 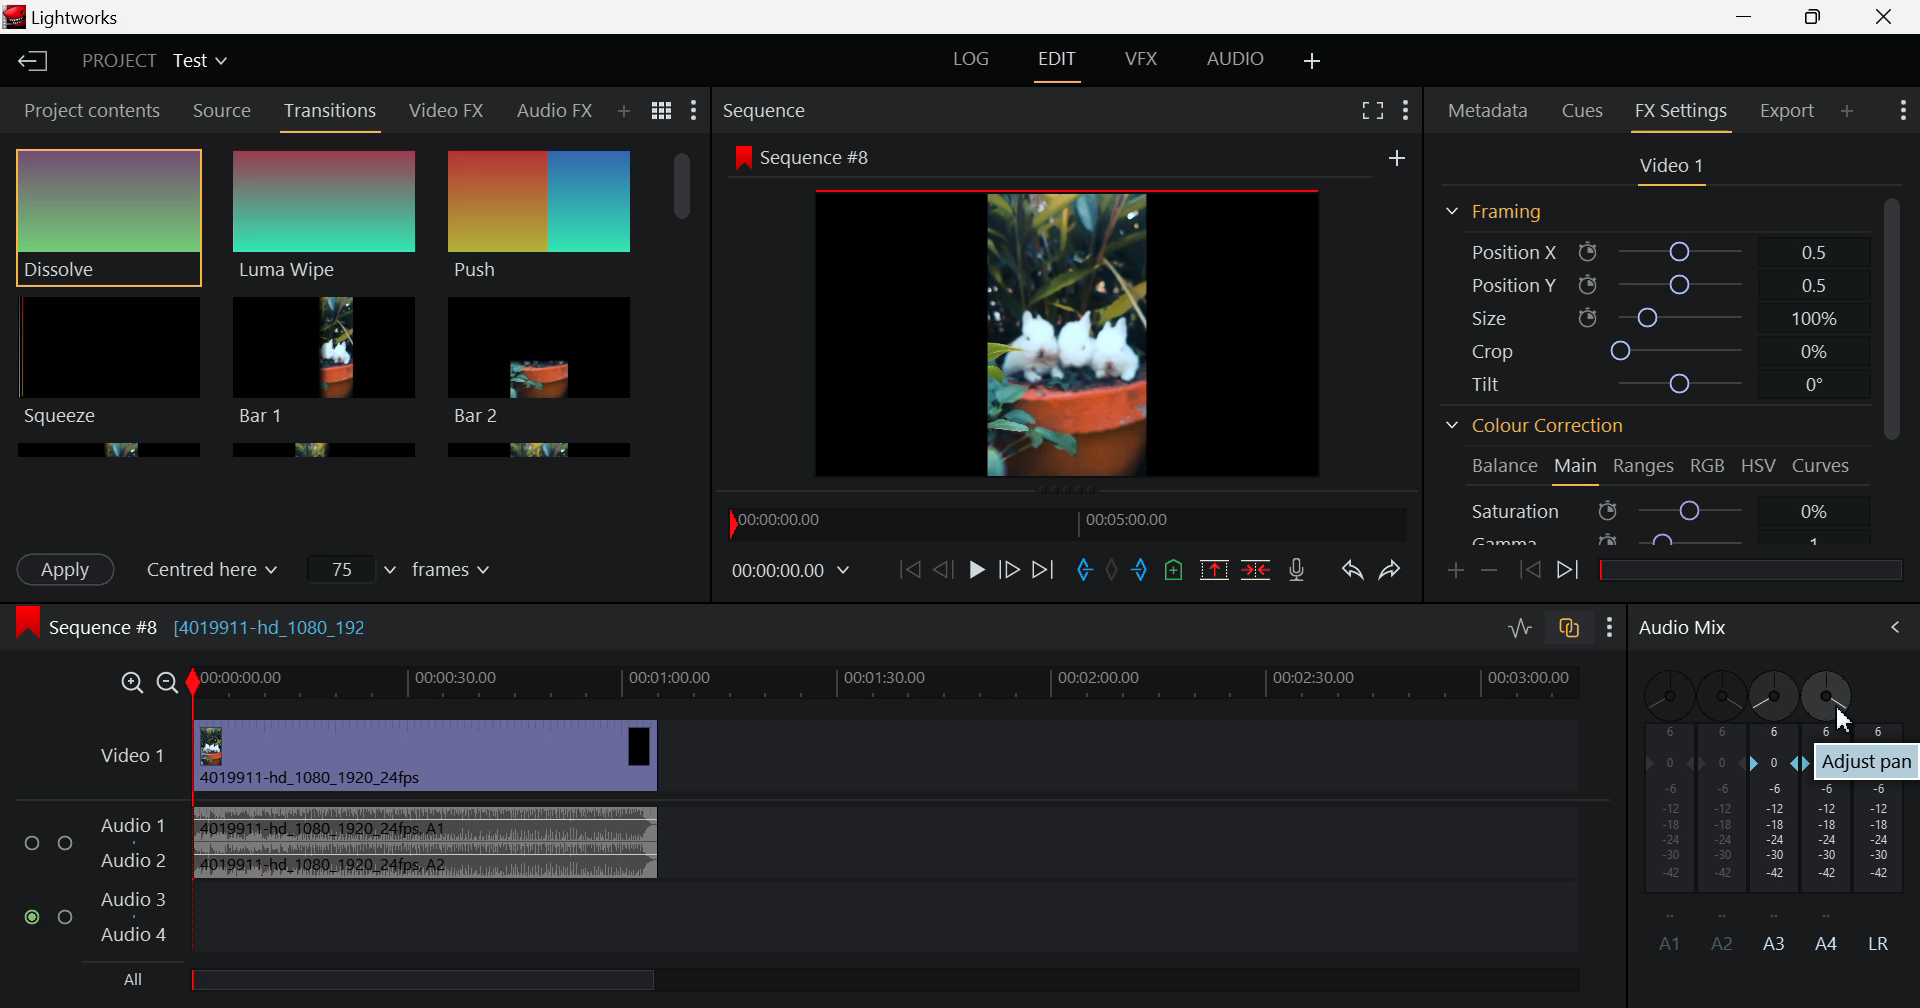 I want to click on Balance, so click(x=1502, y=467).